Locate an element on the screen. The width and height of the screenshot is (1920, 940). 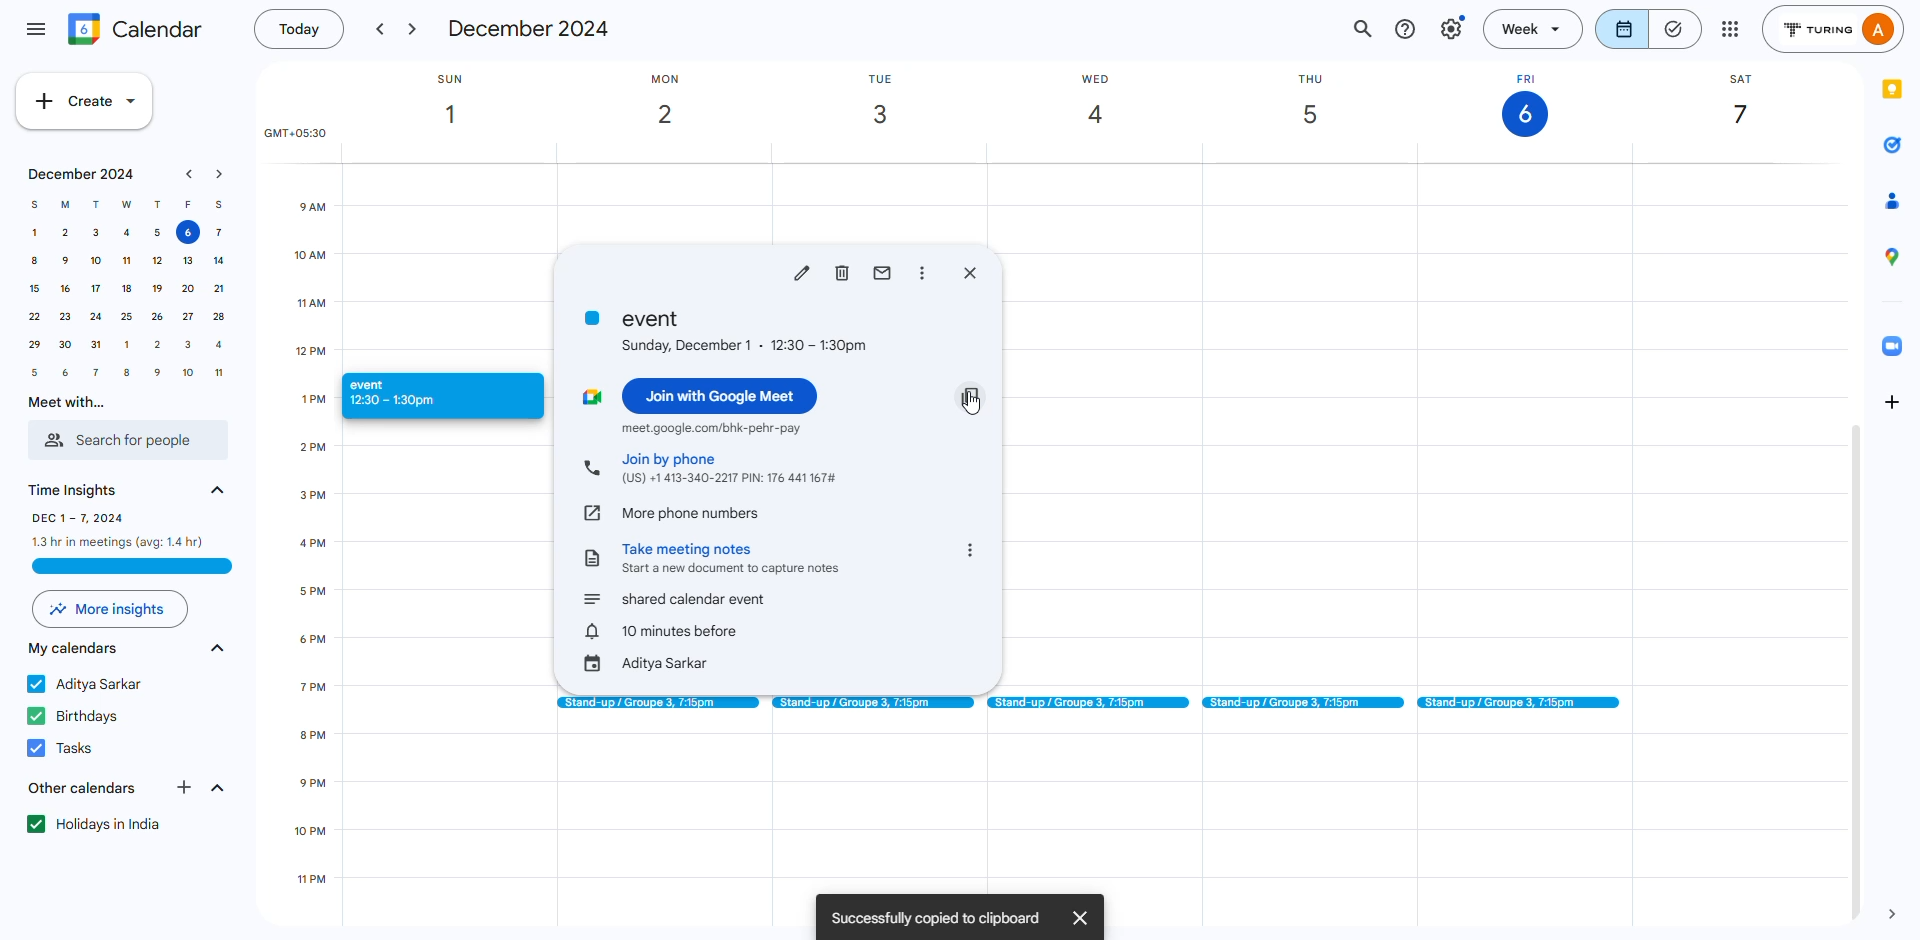
collapse is located at coordinates (217, 788).